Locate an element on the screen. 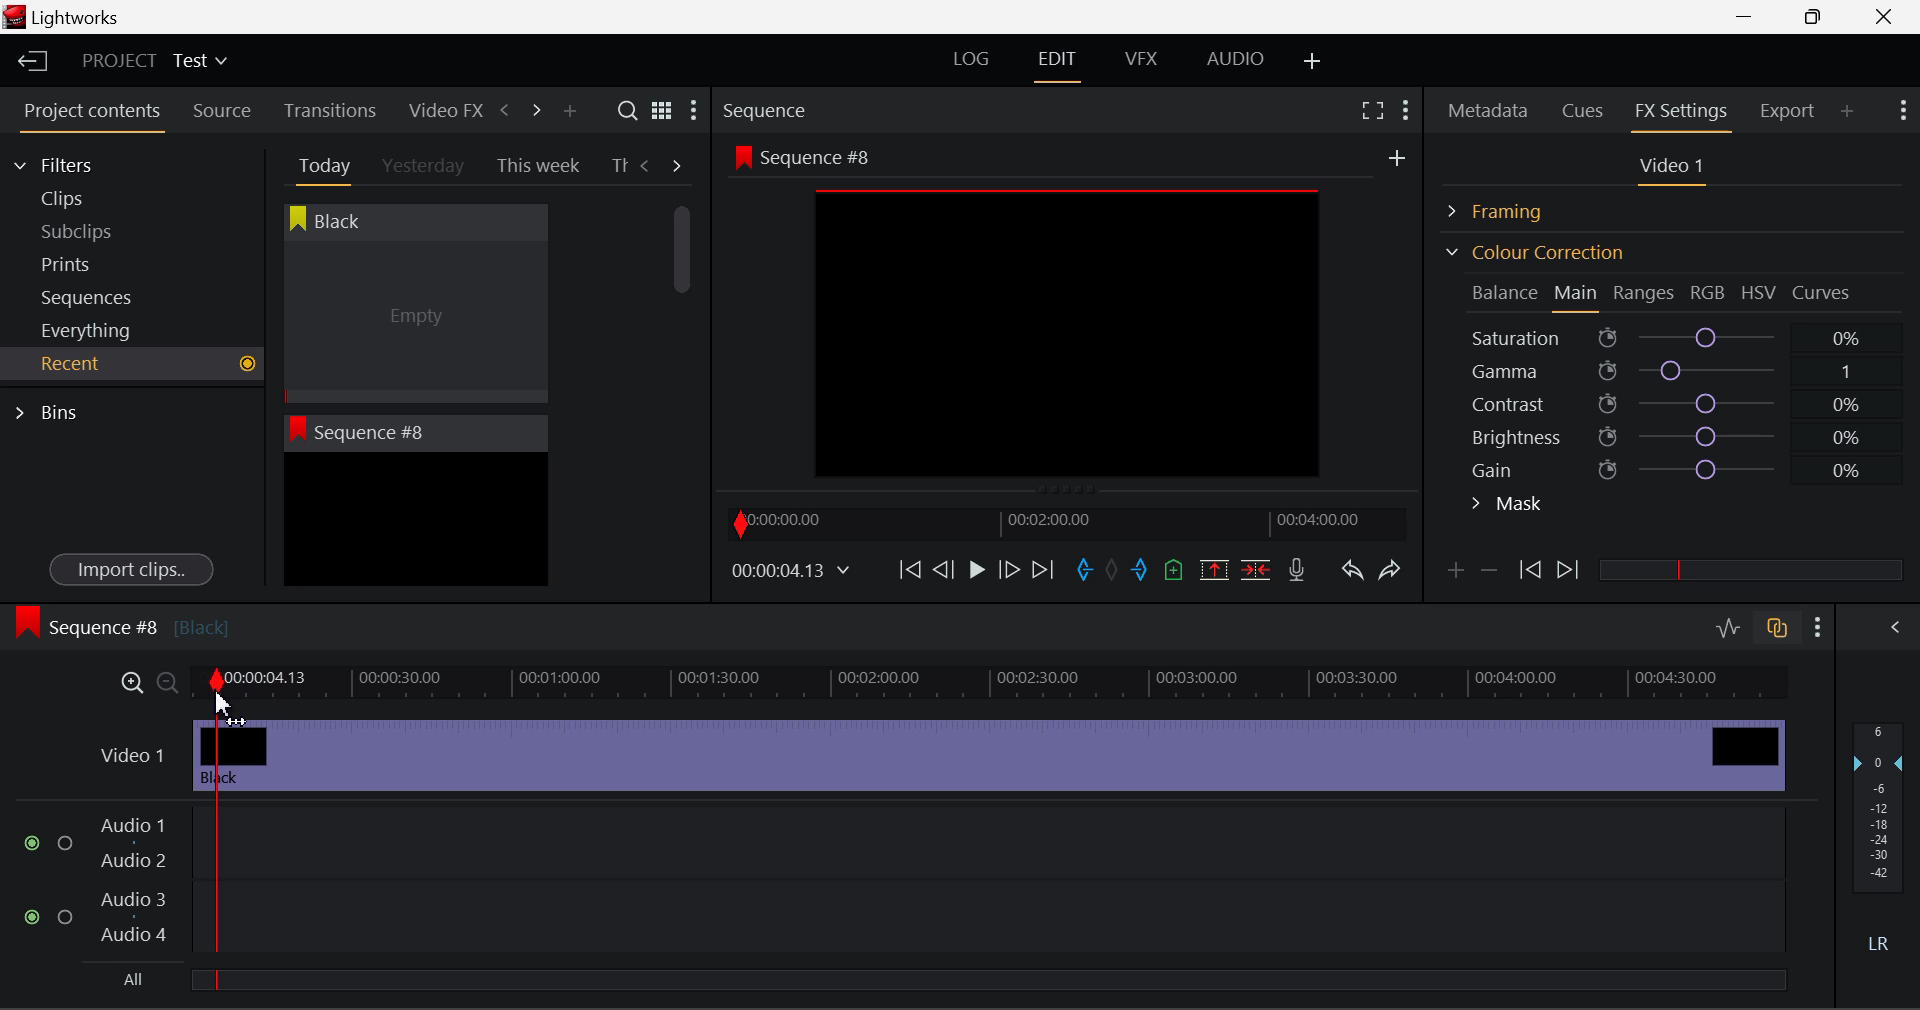 The height and width of the screenshot is (1010, 1920). Previous Tab is located at coordinates (648, 165).